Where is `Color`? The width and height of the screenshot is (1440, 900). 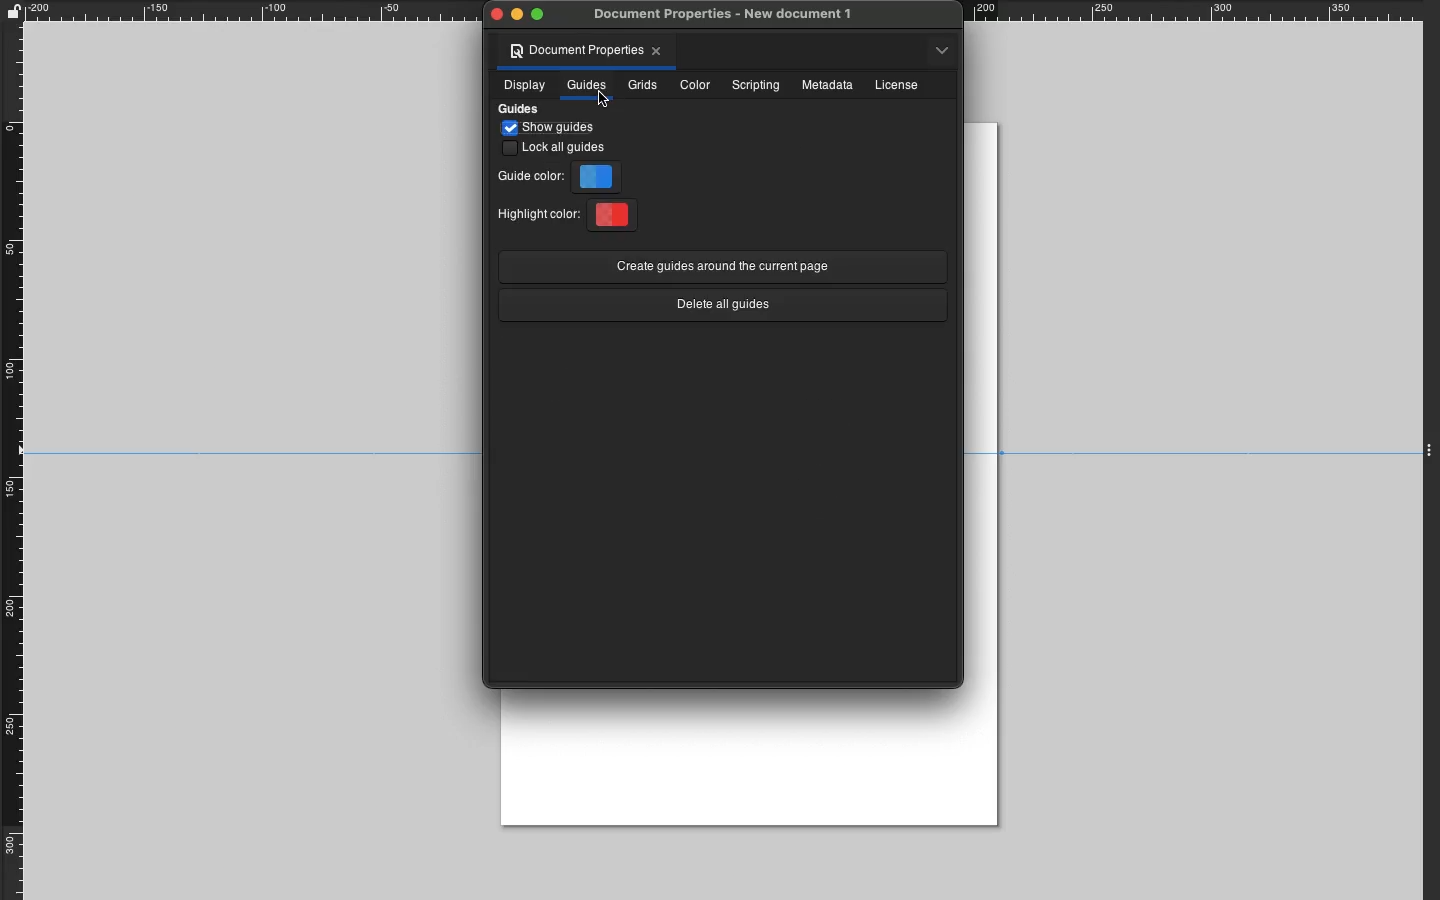
Color is located at coordinates (599, 176).